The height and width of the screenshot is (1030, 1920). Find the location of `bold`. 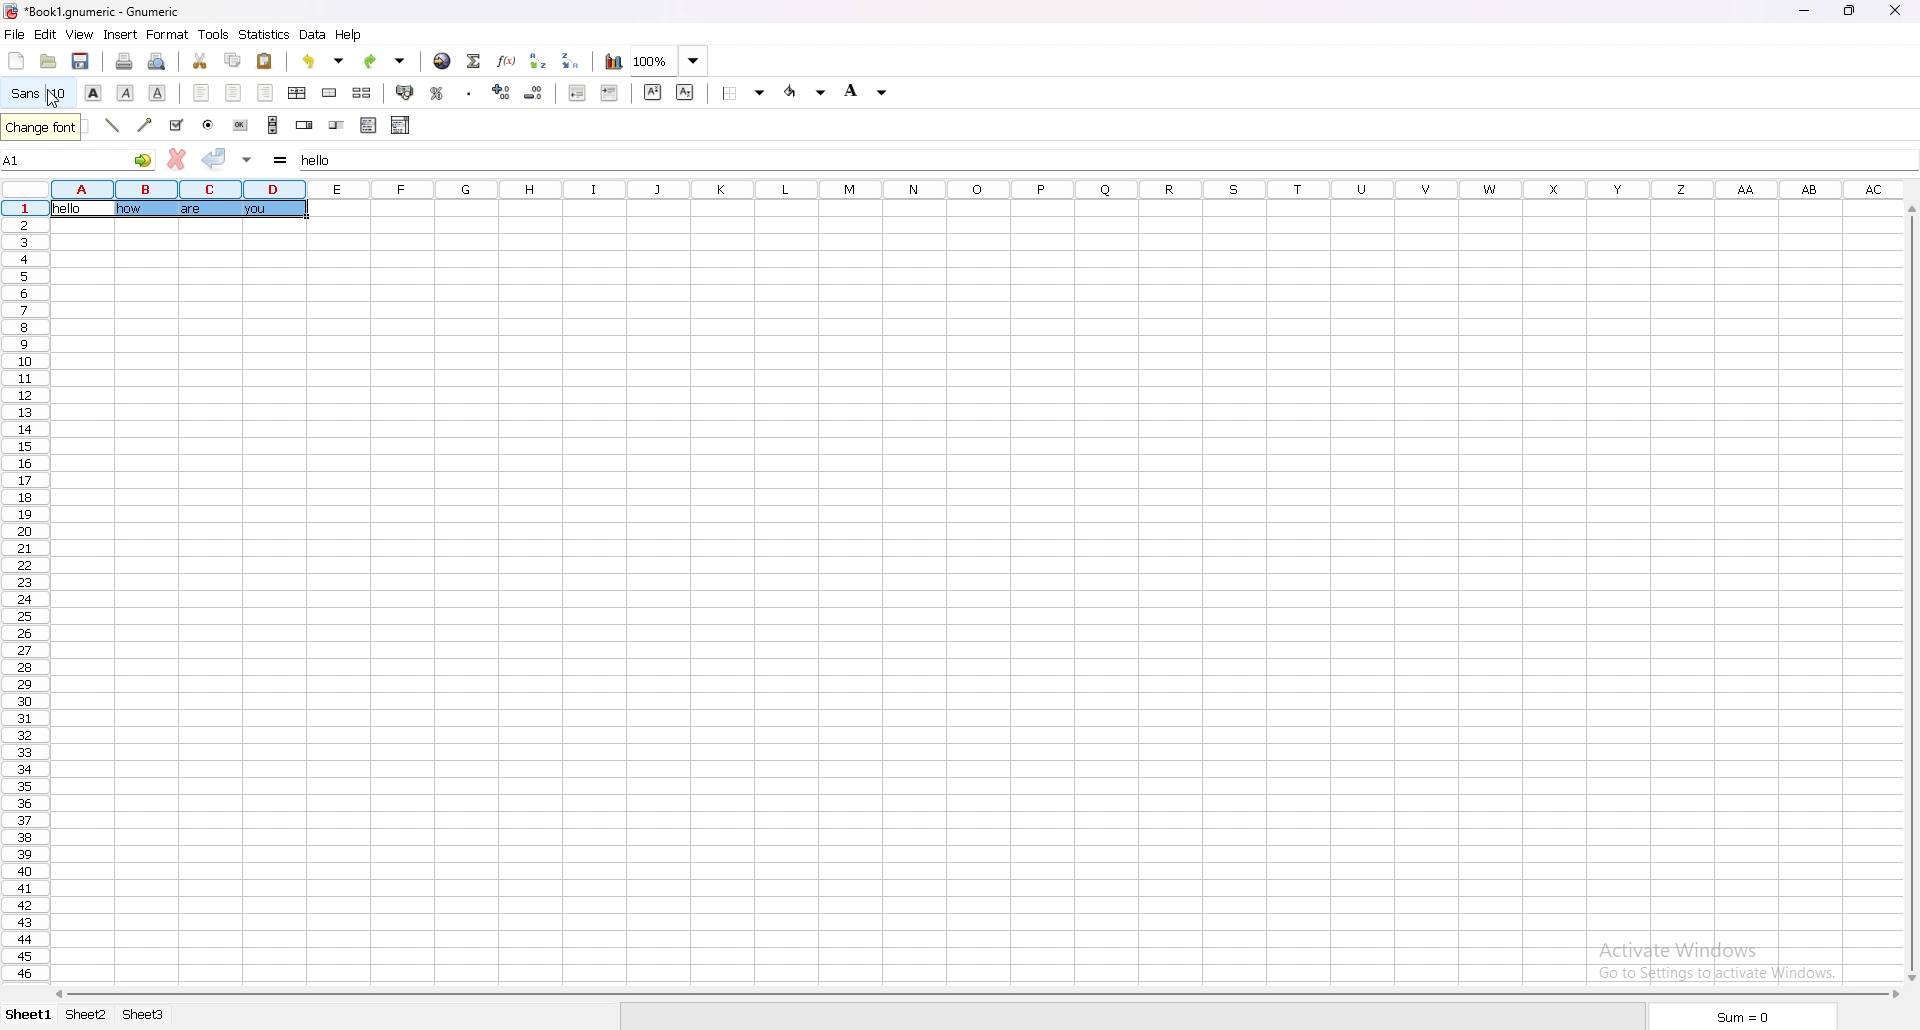

bold is located at coordinates (93, 92).